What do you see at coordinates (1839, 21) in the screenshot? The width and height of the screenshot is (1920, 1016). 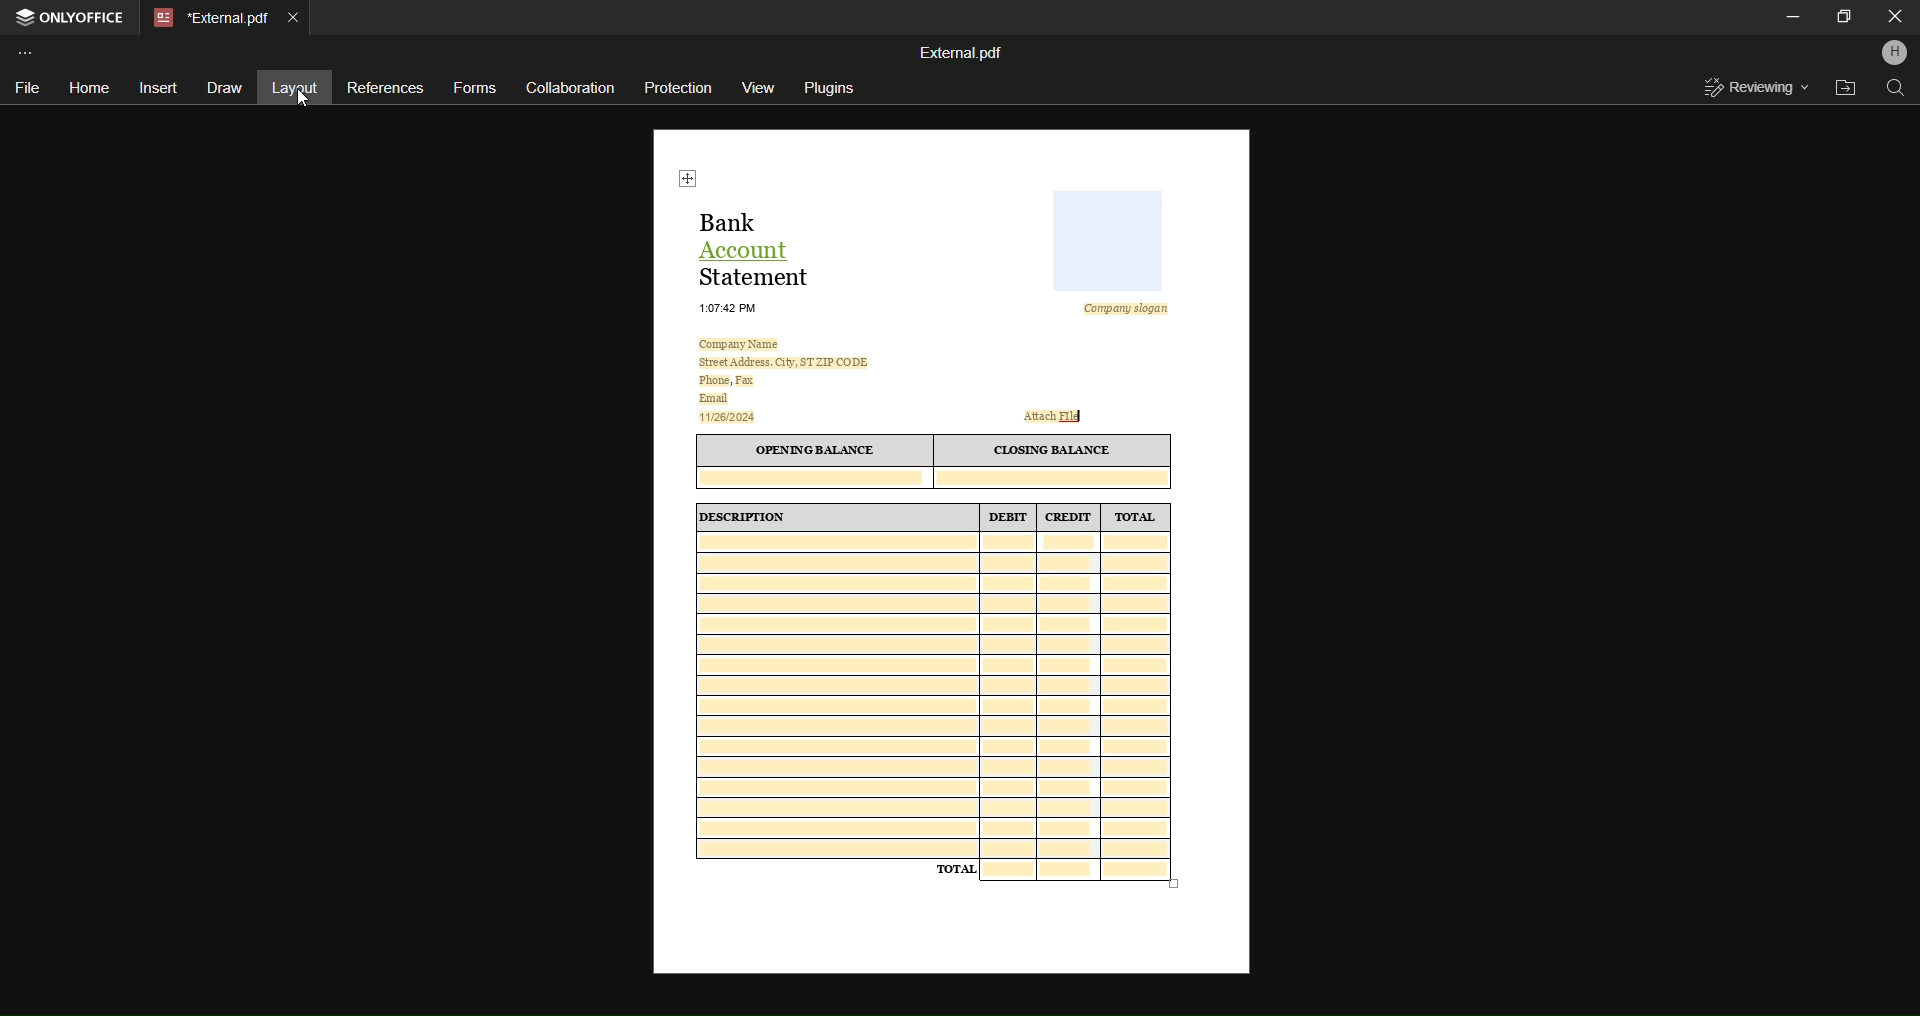 I see `Maximize` at bounding box center [1839, 21].